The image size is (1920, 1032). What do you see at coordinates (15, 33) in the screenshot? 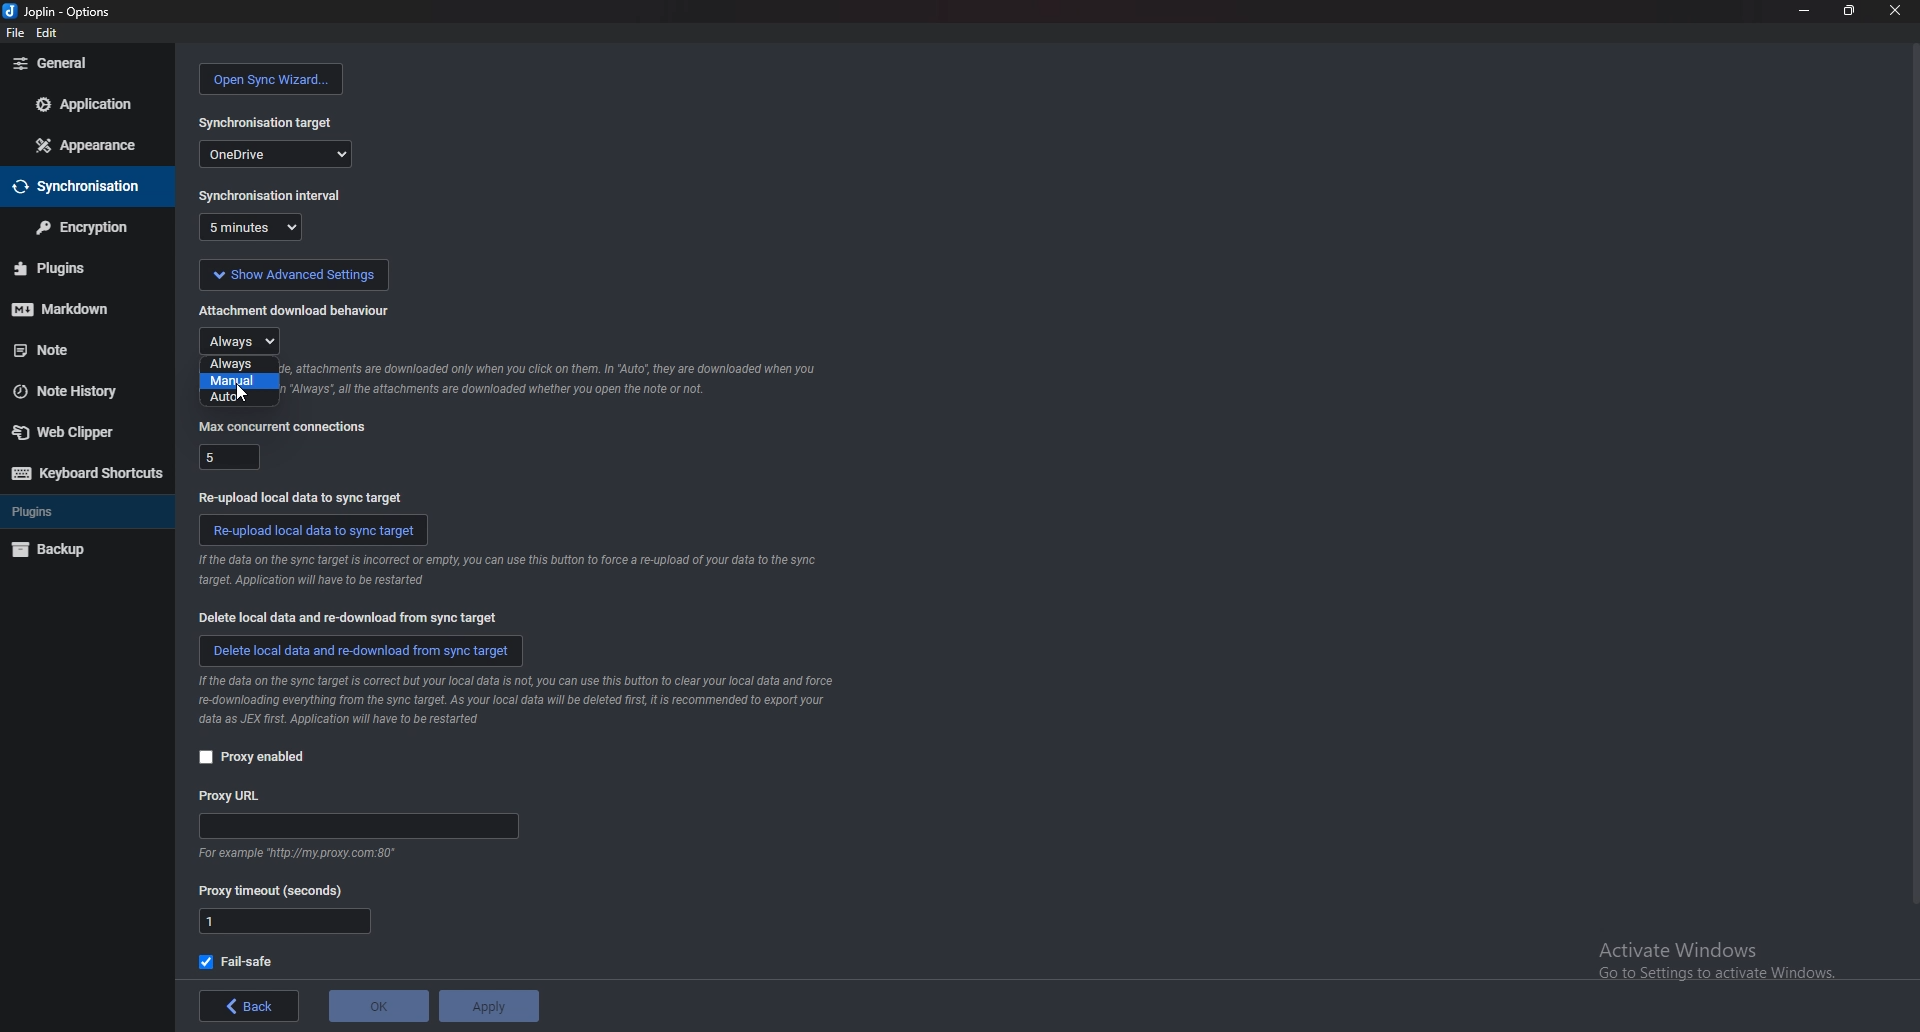
I see `file` at bounding box center [15, 33].